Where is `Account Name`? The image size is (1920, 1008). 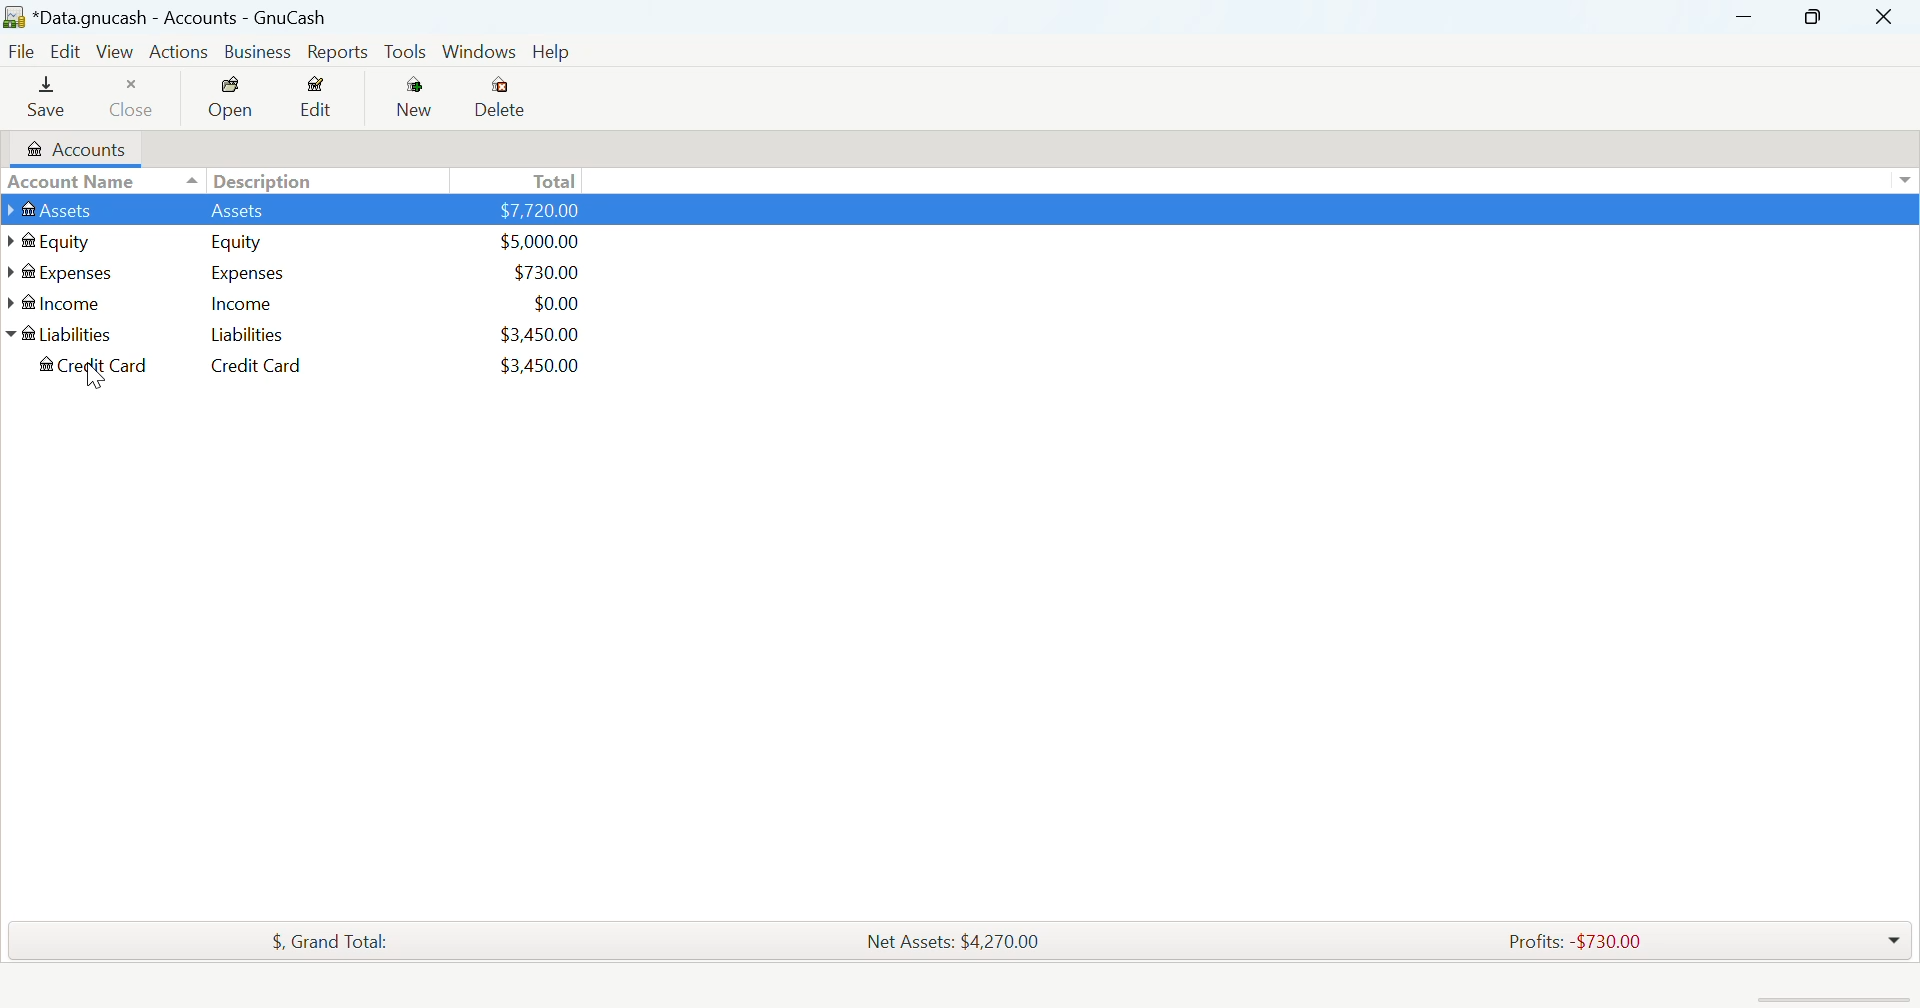
Account Name is located at coordinates (73, 183).